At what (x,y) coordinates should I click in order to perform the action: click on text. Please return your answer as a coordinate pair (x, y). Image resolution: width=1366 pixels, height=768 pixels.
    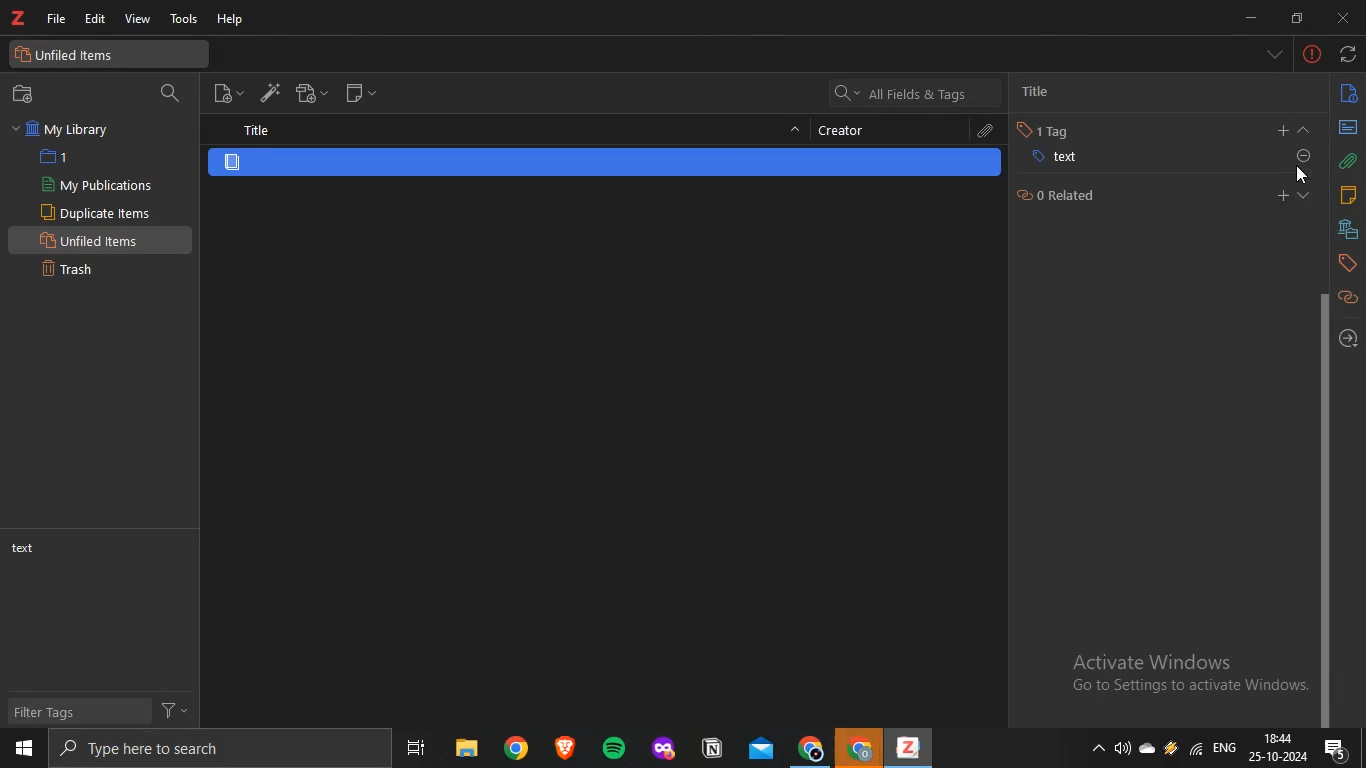
    Looking at the image, I should click on (1061, 156).